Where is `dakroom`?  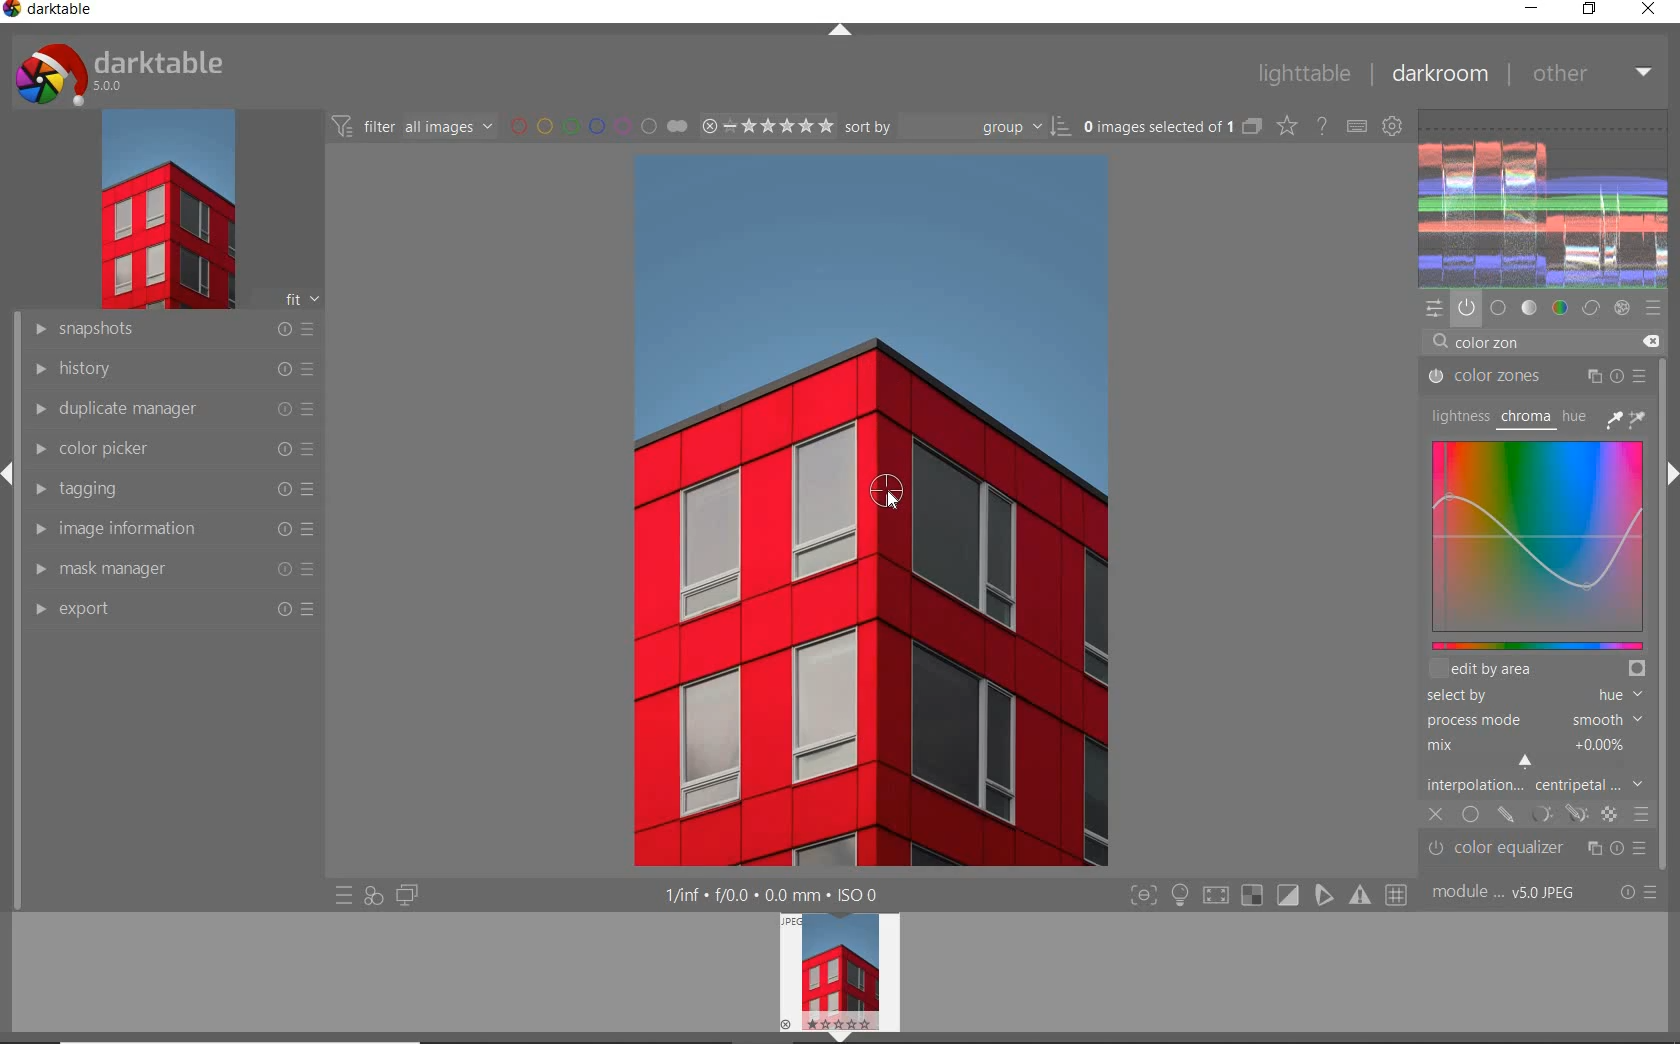
dakroom is located at coordinates (1438, 73).